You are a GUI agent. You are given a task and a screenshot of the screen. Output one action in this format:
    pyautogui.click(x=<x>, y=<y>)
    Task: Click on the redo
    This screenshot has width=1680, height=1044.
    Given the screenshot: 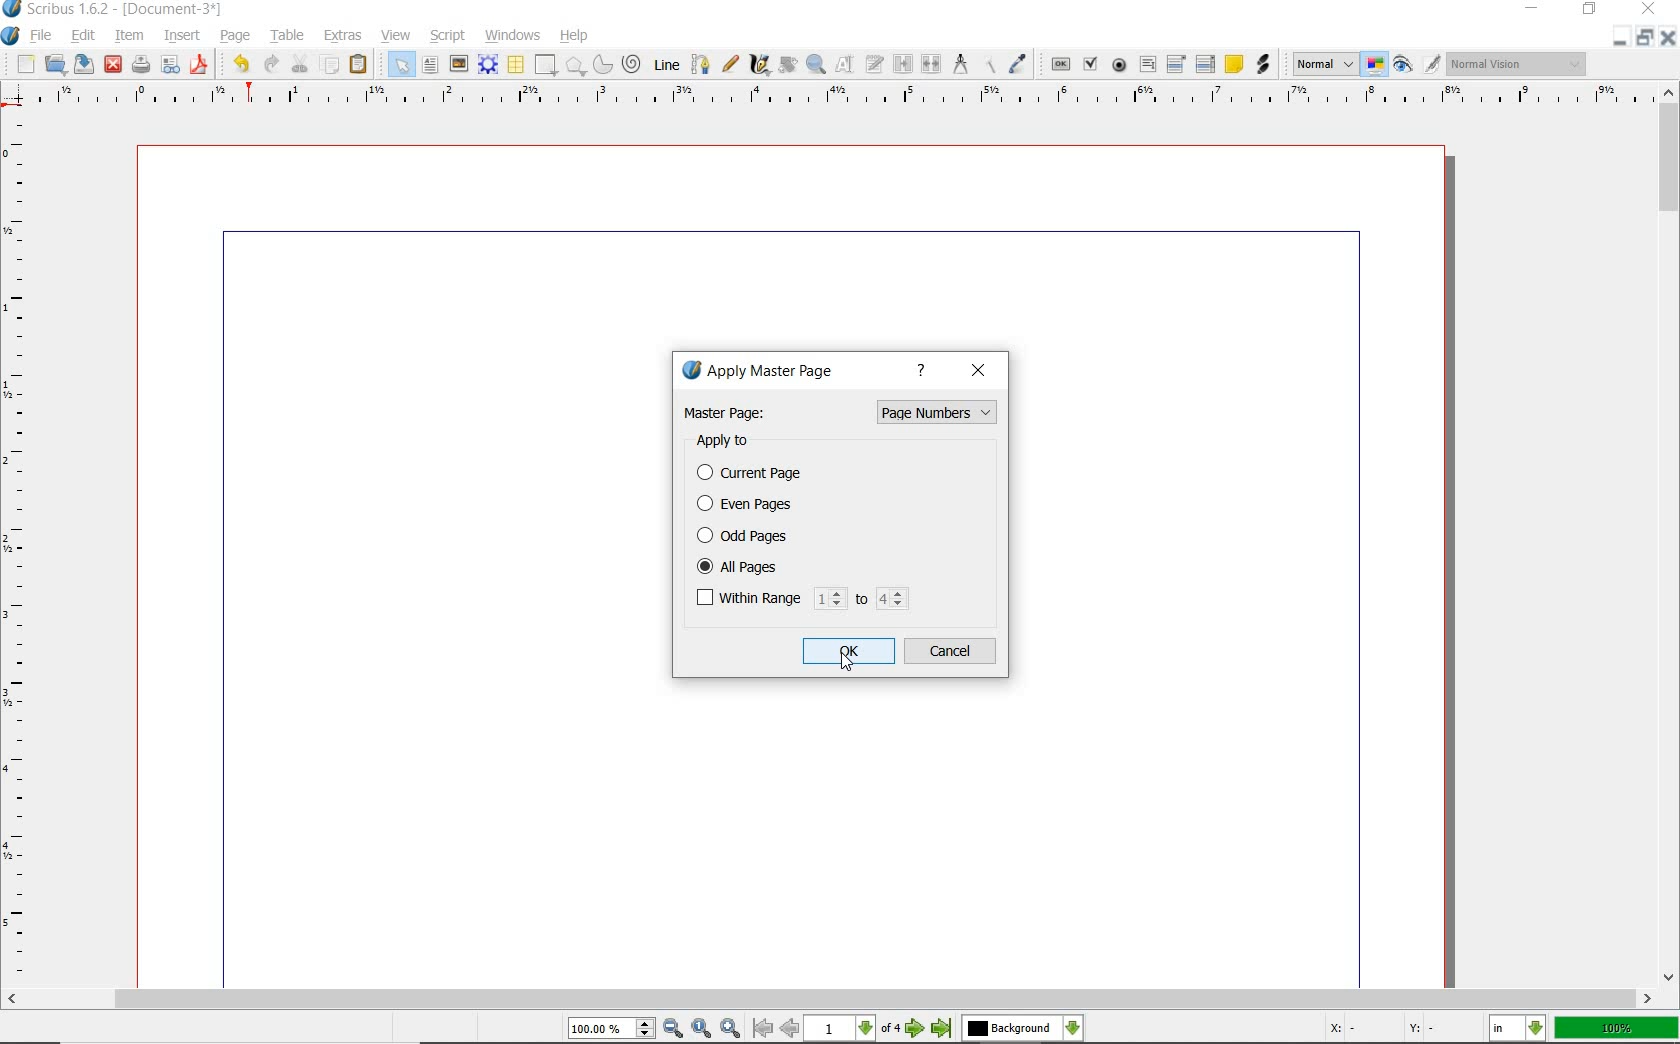 What is the action you would take?
    pyautogui.click(x=268, y=63)
    